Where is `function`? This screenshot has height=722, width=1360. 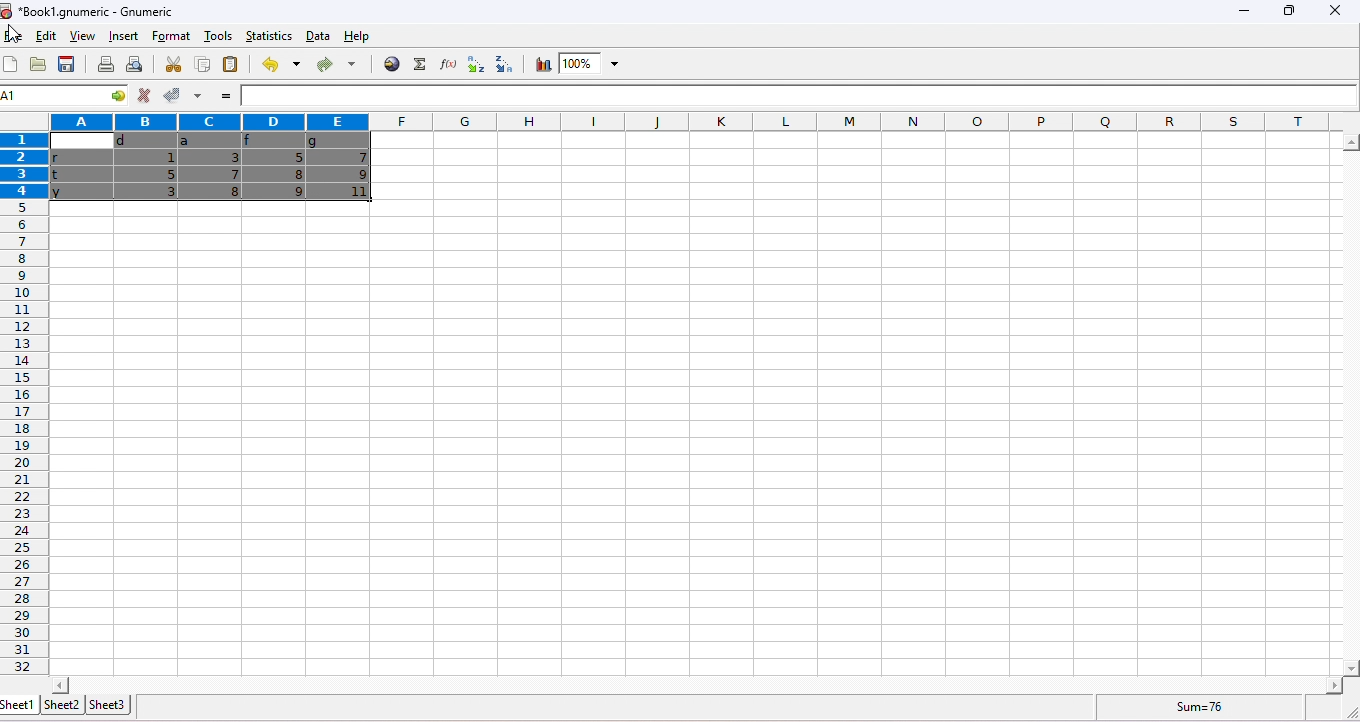
function is located at coordinates (417, 64).